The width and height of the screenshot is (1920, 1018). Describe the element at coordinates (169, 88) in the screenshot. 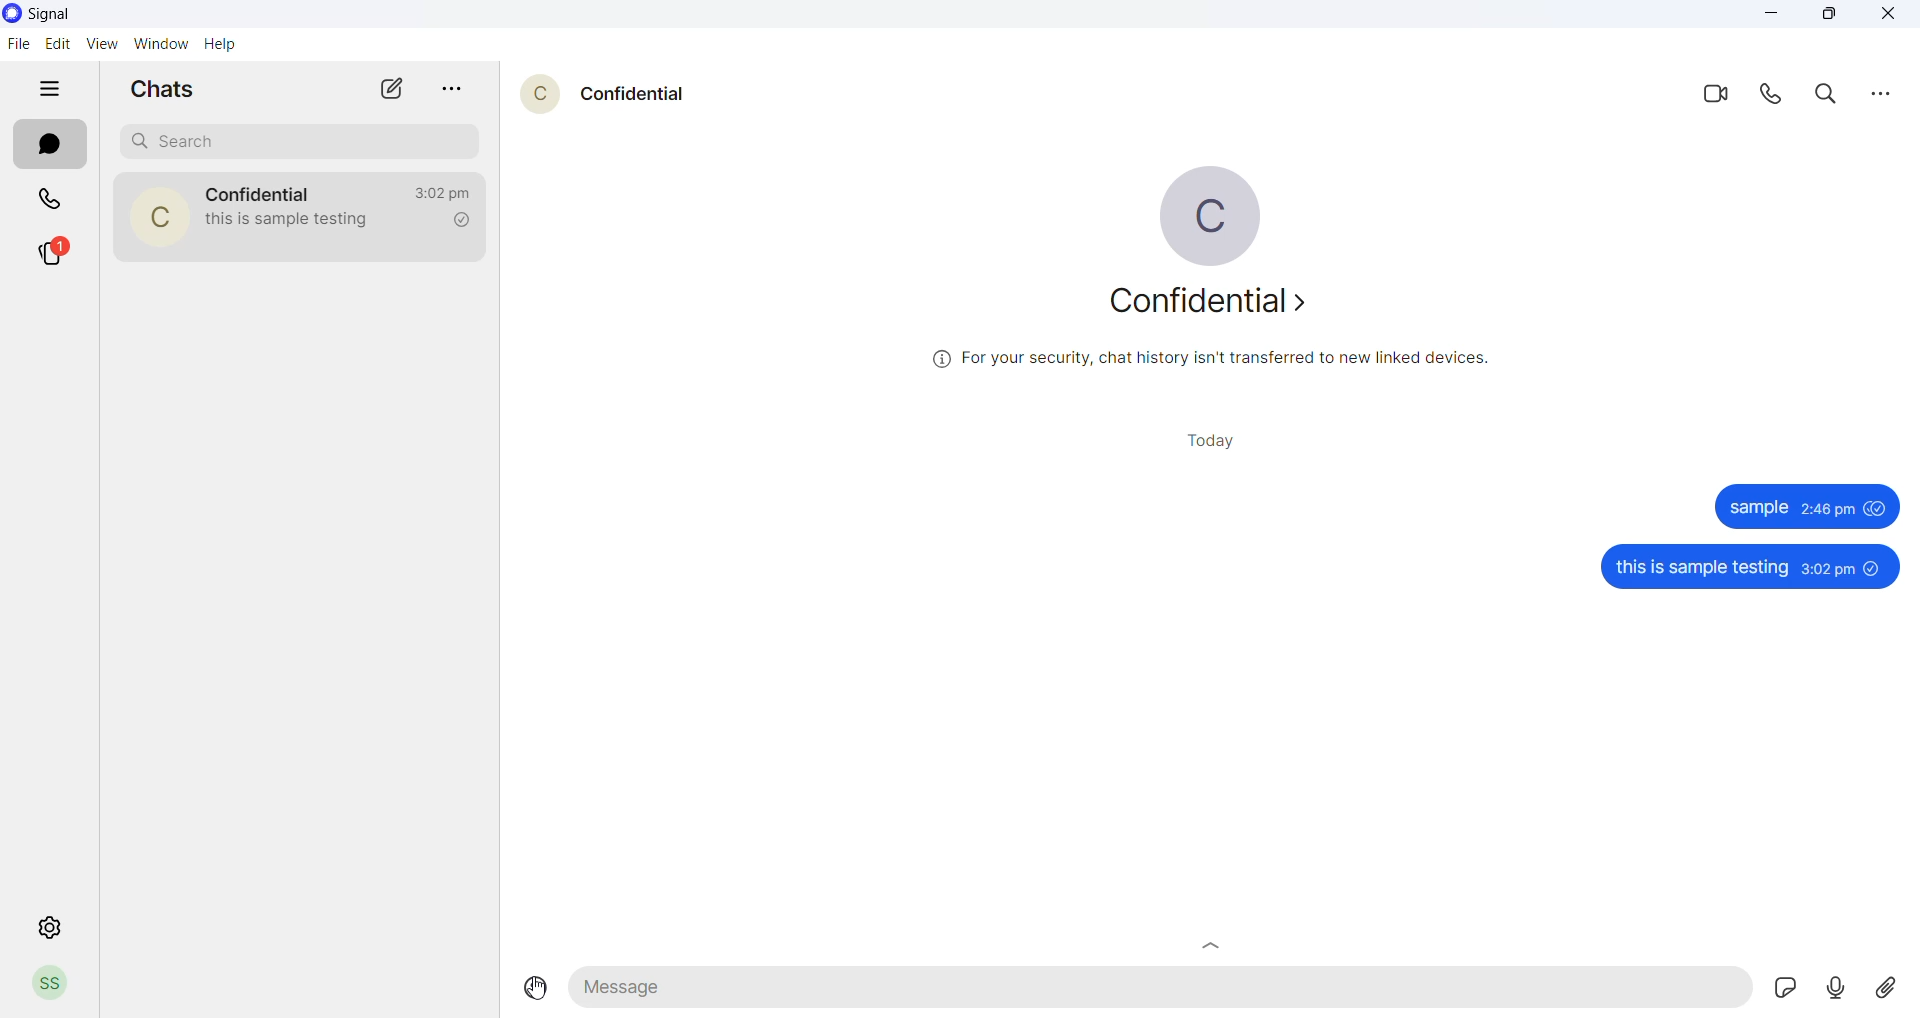

I see `chats heading` at that location.